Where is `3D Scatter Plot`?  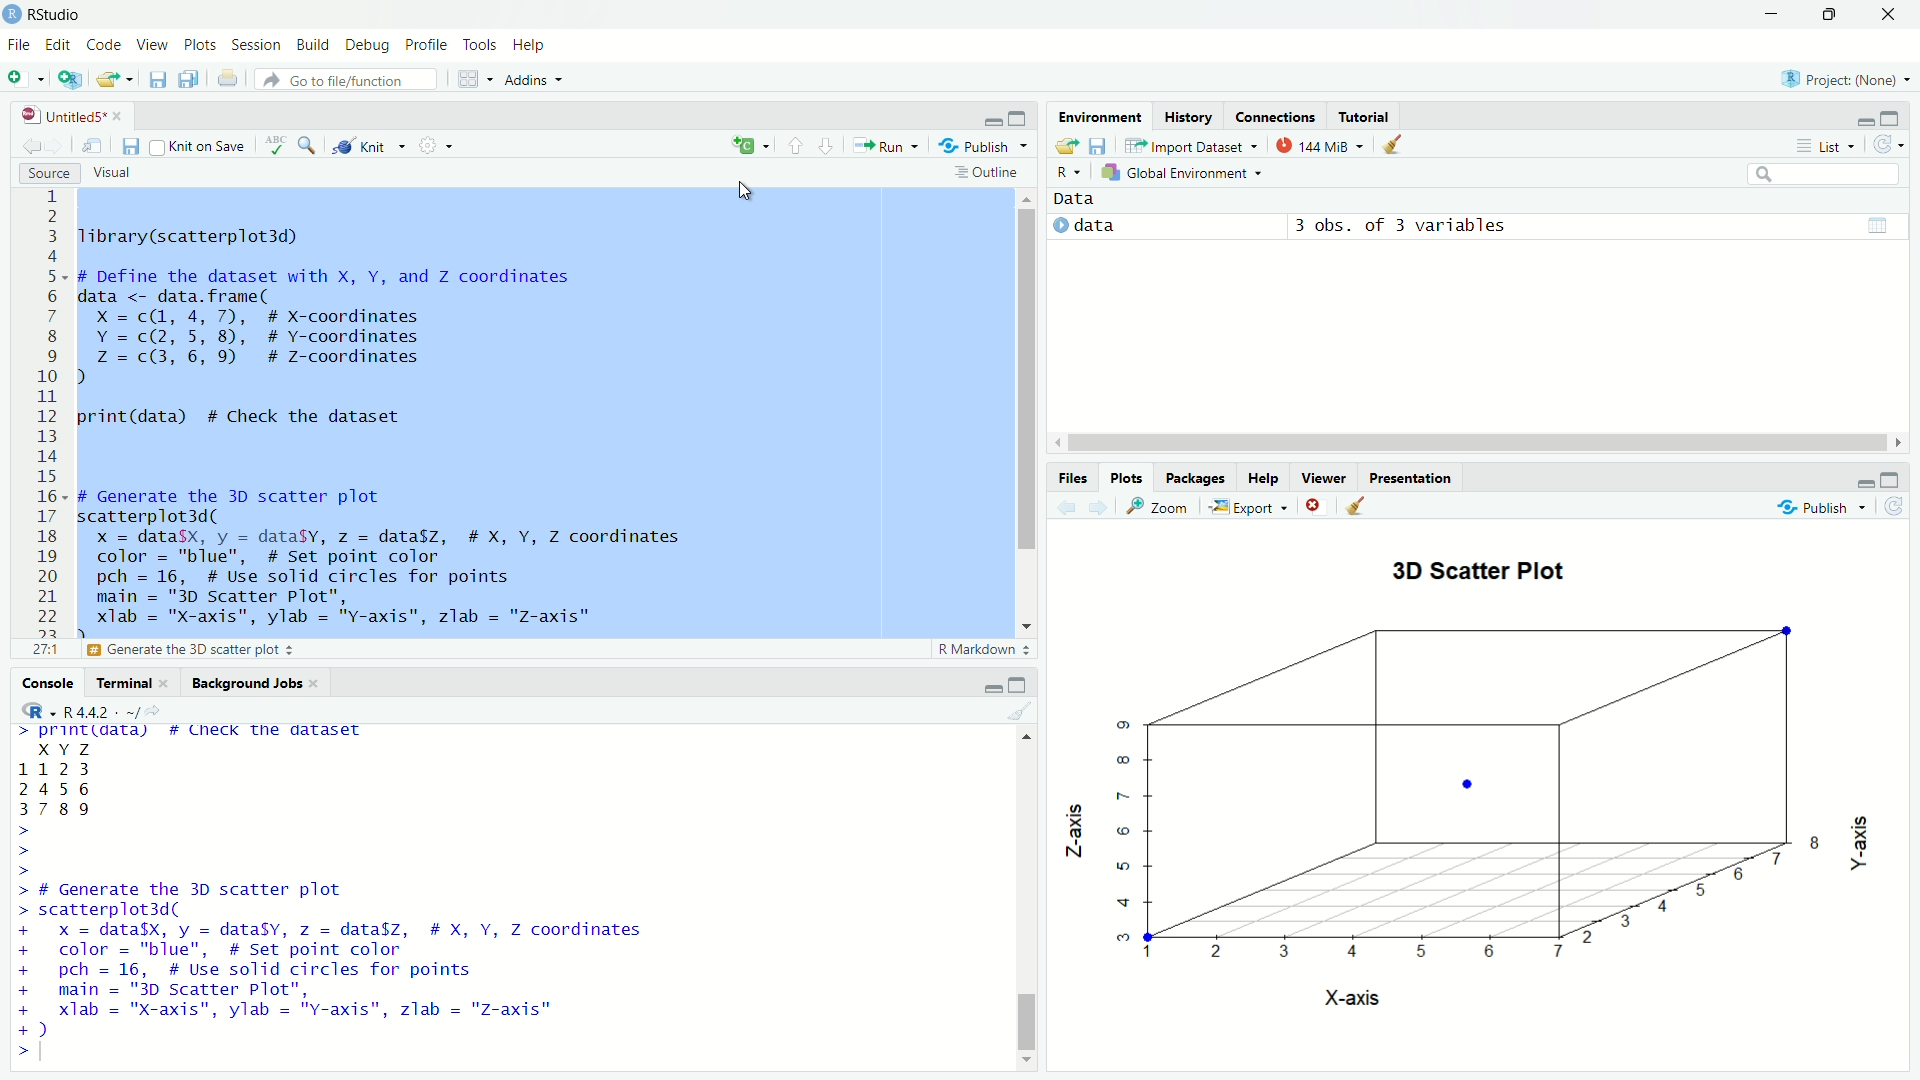
3D Scatter Plot is located at coordinates (1480, 574).